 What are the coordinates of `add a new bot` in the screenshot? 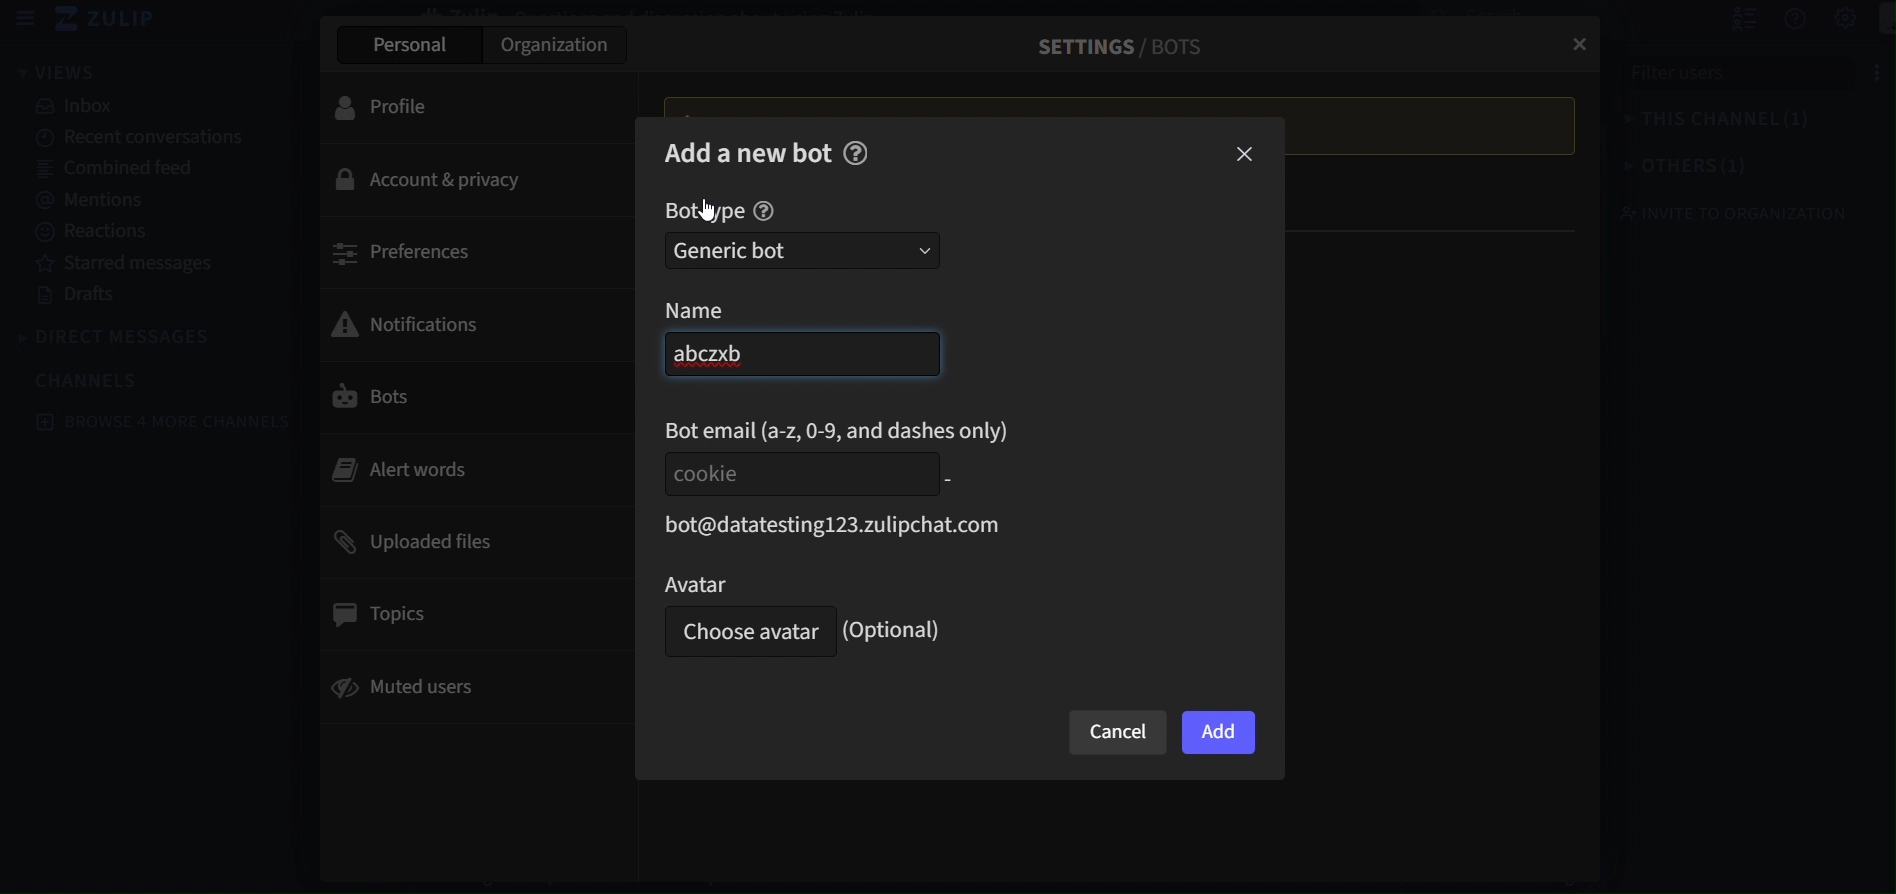 It's located at (748, 151).